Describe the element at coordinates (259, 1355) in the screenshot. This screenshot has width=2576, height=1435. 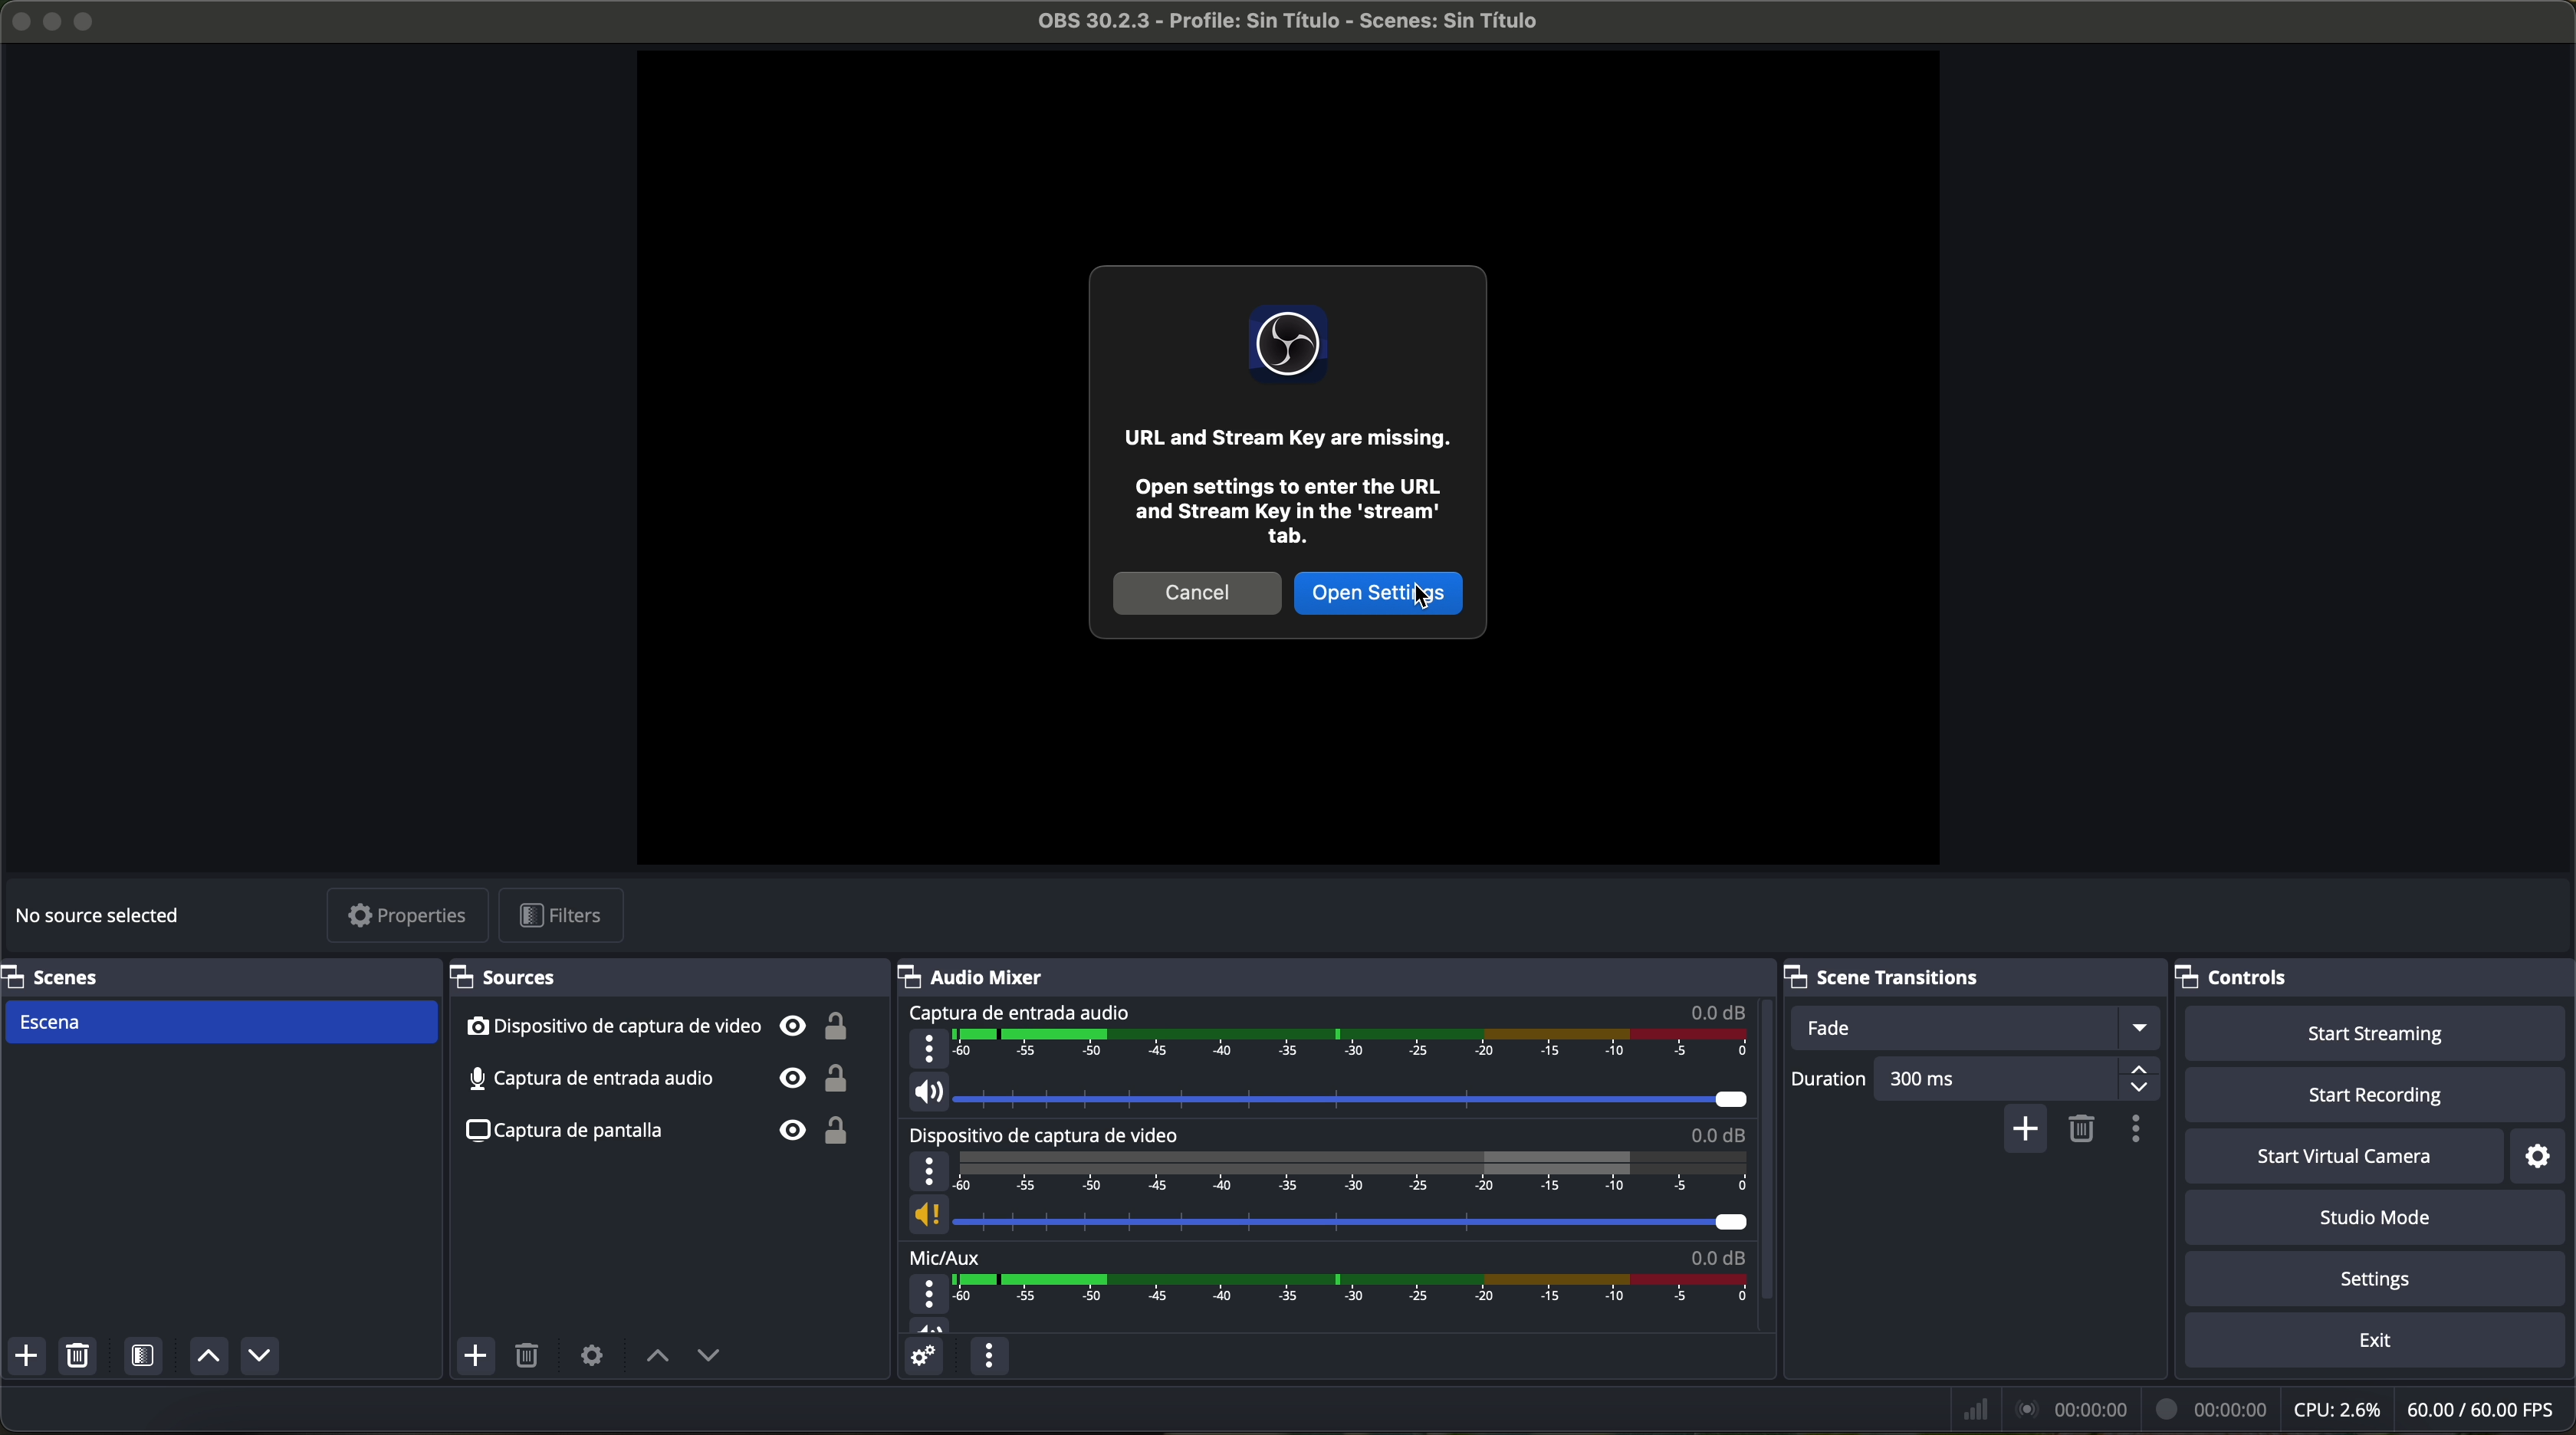
I see `move source down` at that location.